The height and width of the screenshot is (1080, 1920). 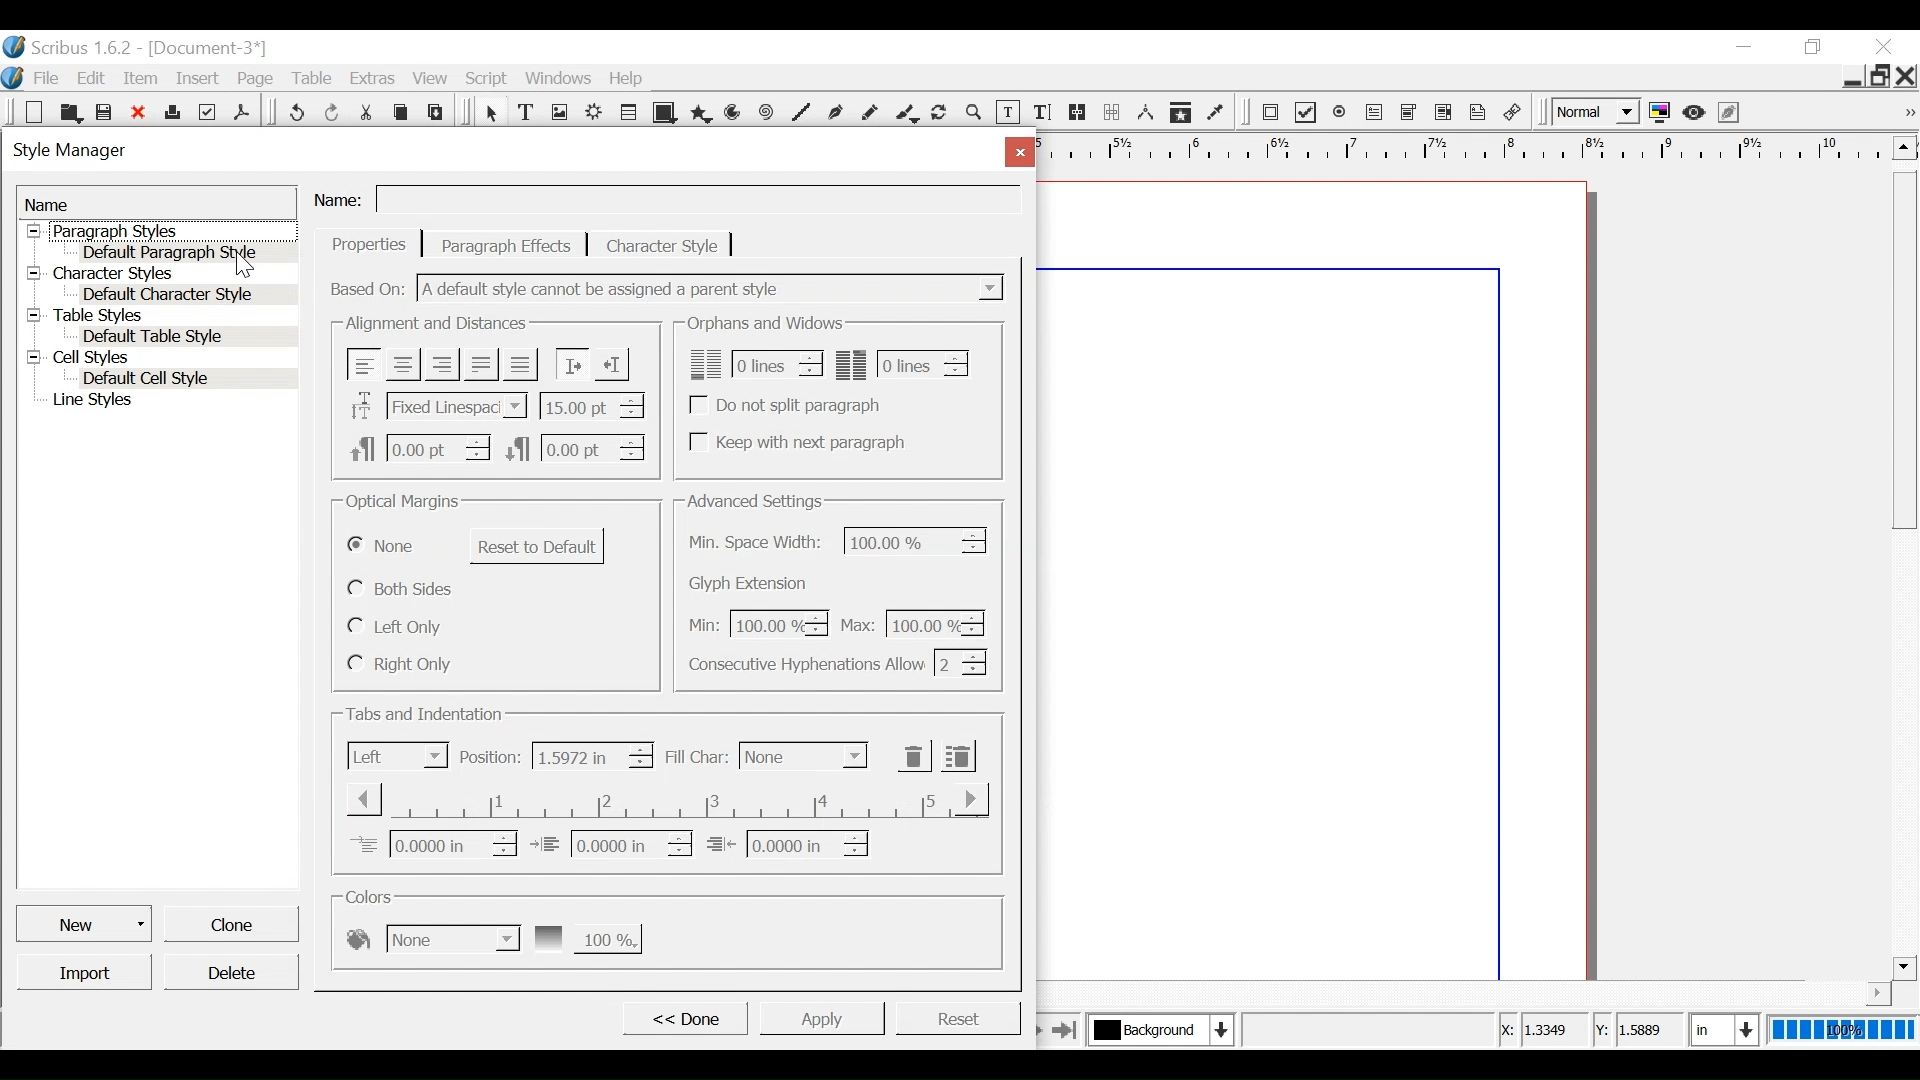 What do you see at coordinates (441, 364) in the screenshot?
I see `Align Right` at bounding box center [441, 364].